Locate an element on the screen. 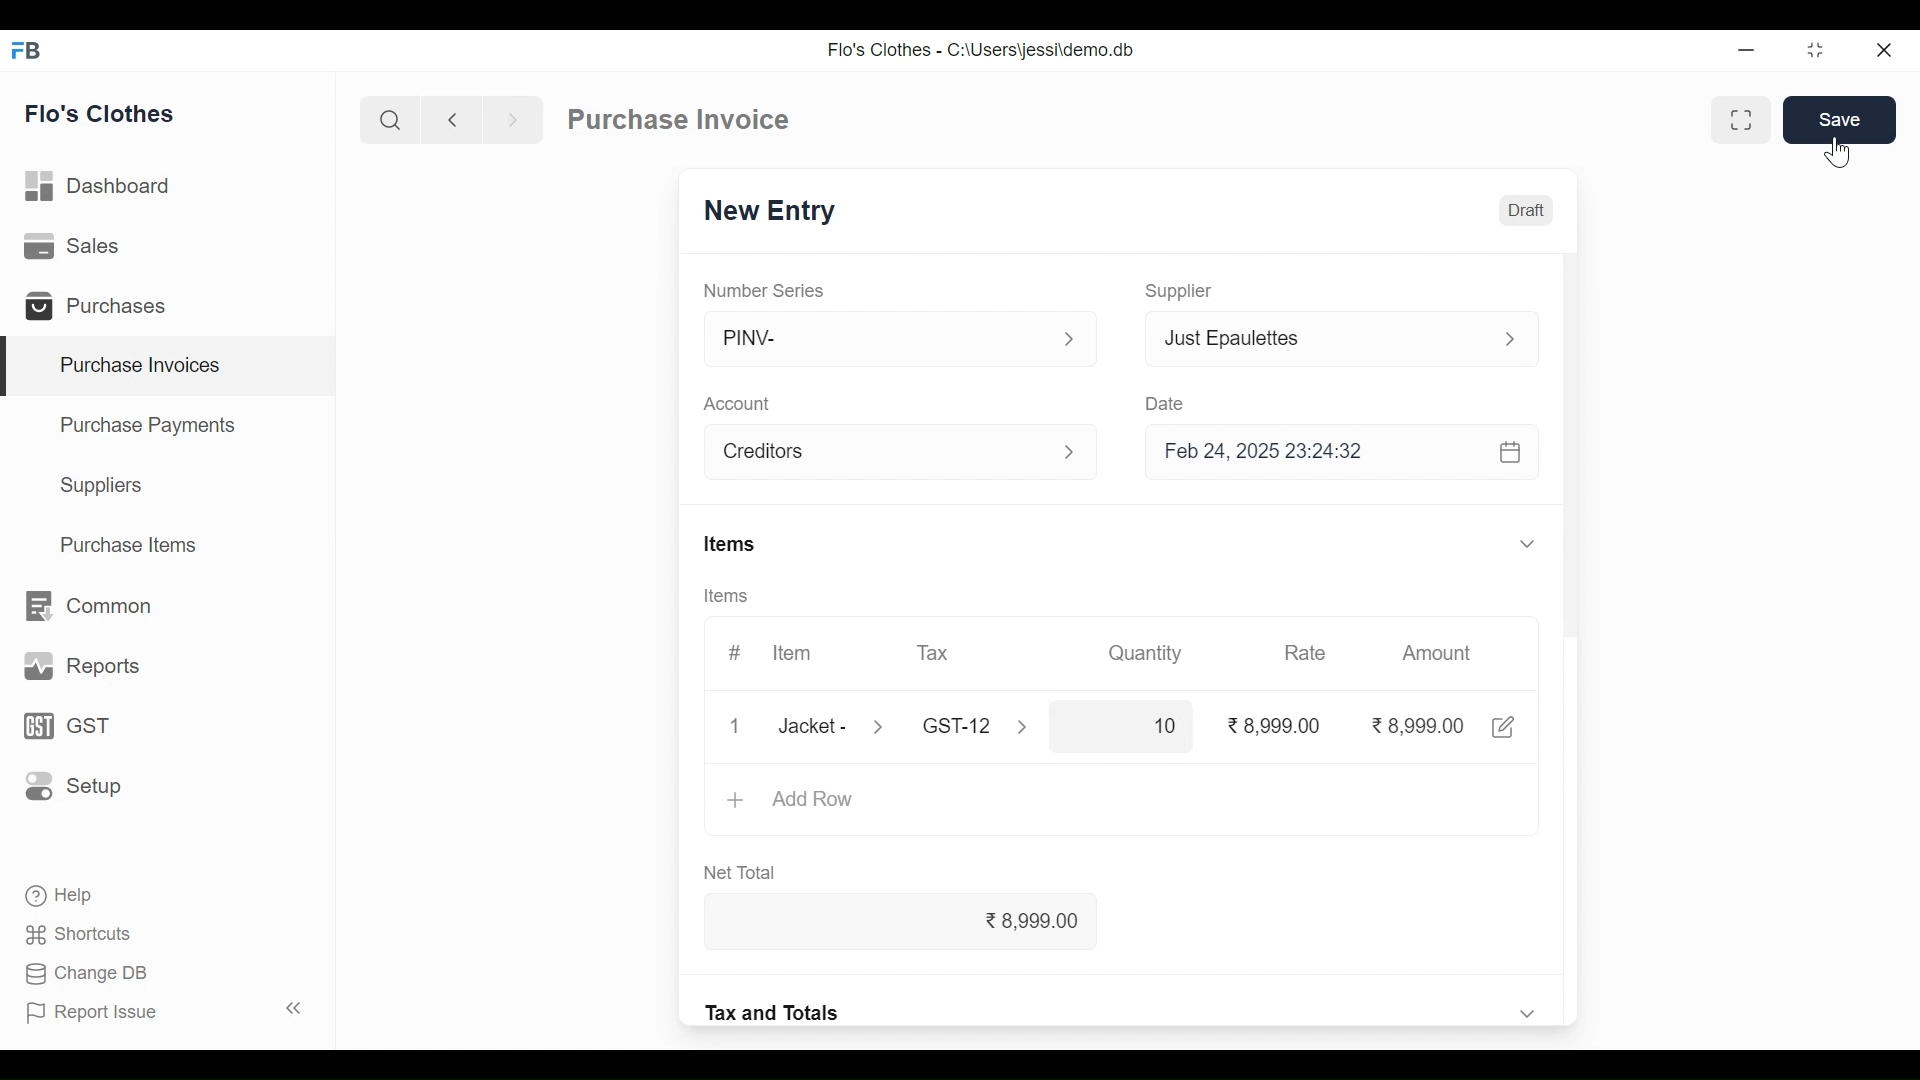  Account is located at coordinates (882, 451).